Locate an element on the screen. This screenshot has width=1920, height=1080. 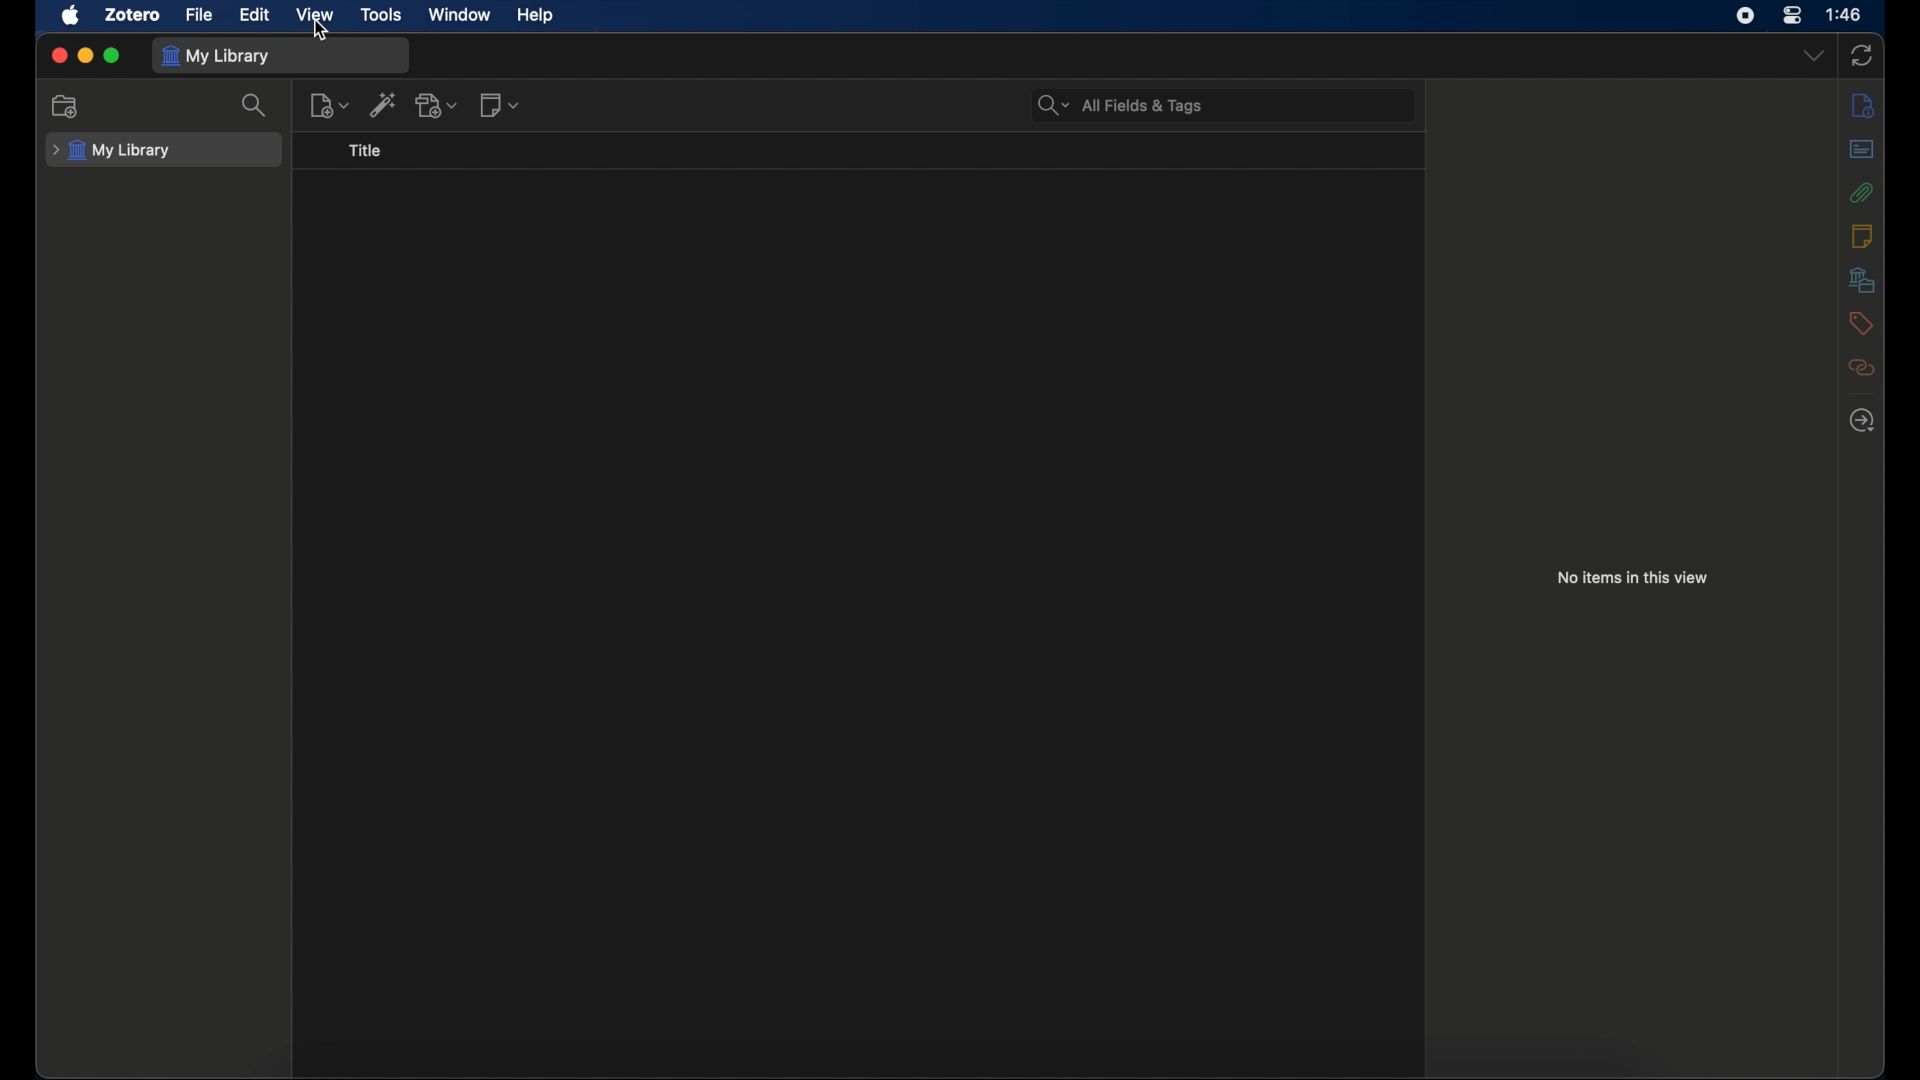
my library is located at coordinates (218, 56).